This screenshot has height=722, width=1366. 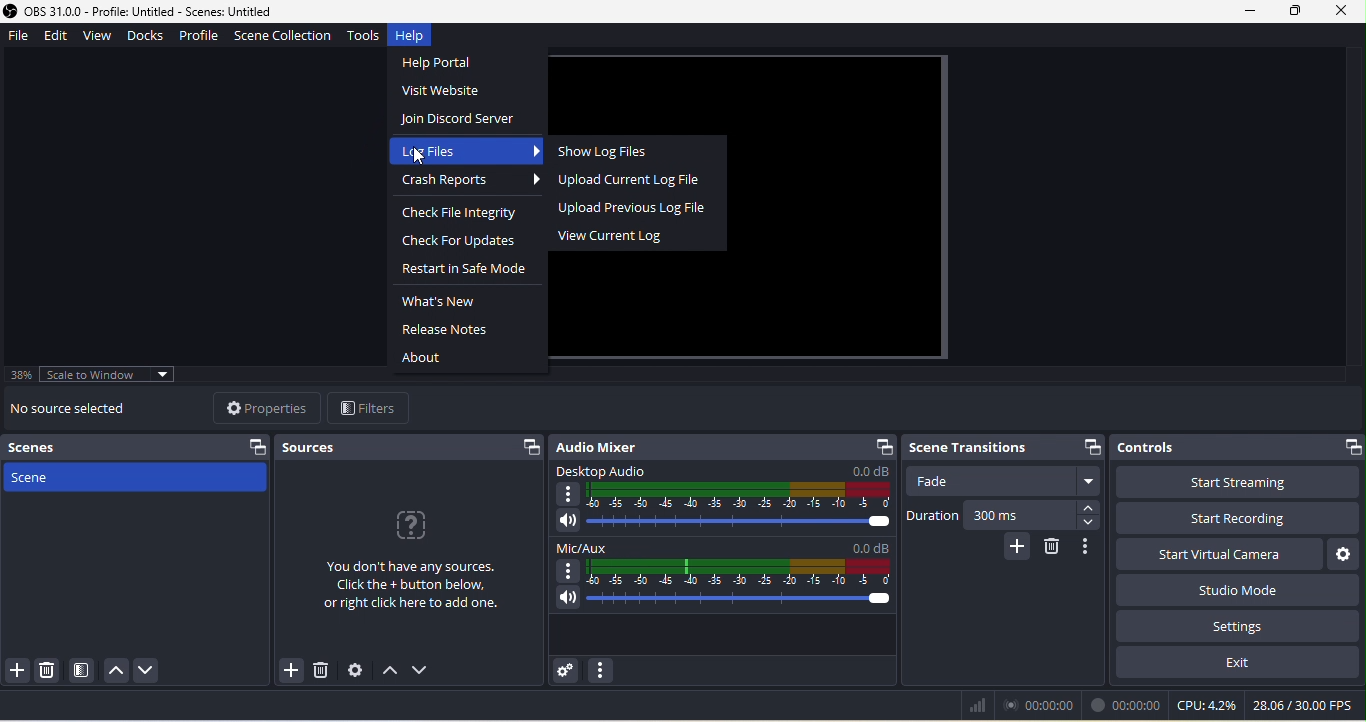 I want to click on  you don't have any sources click the+ button below , so click(x=409, y=570).